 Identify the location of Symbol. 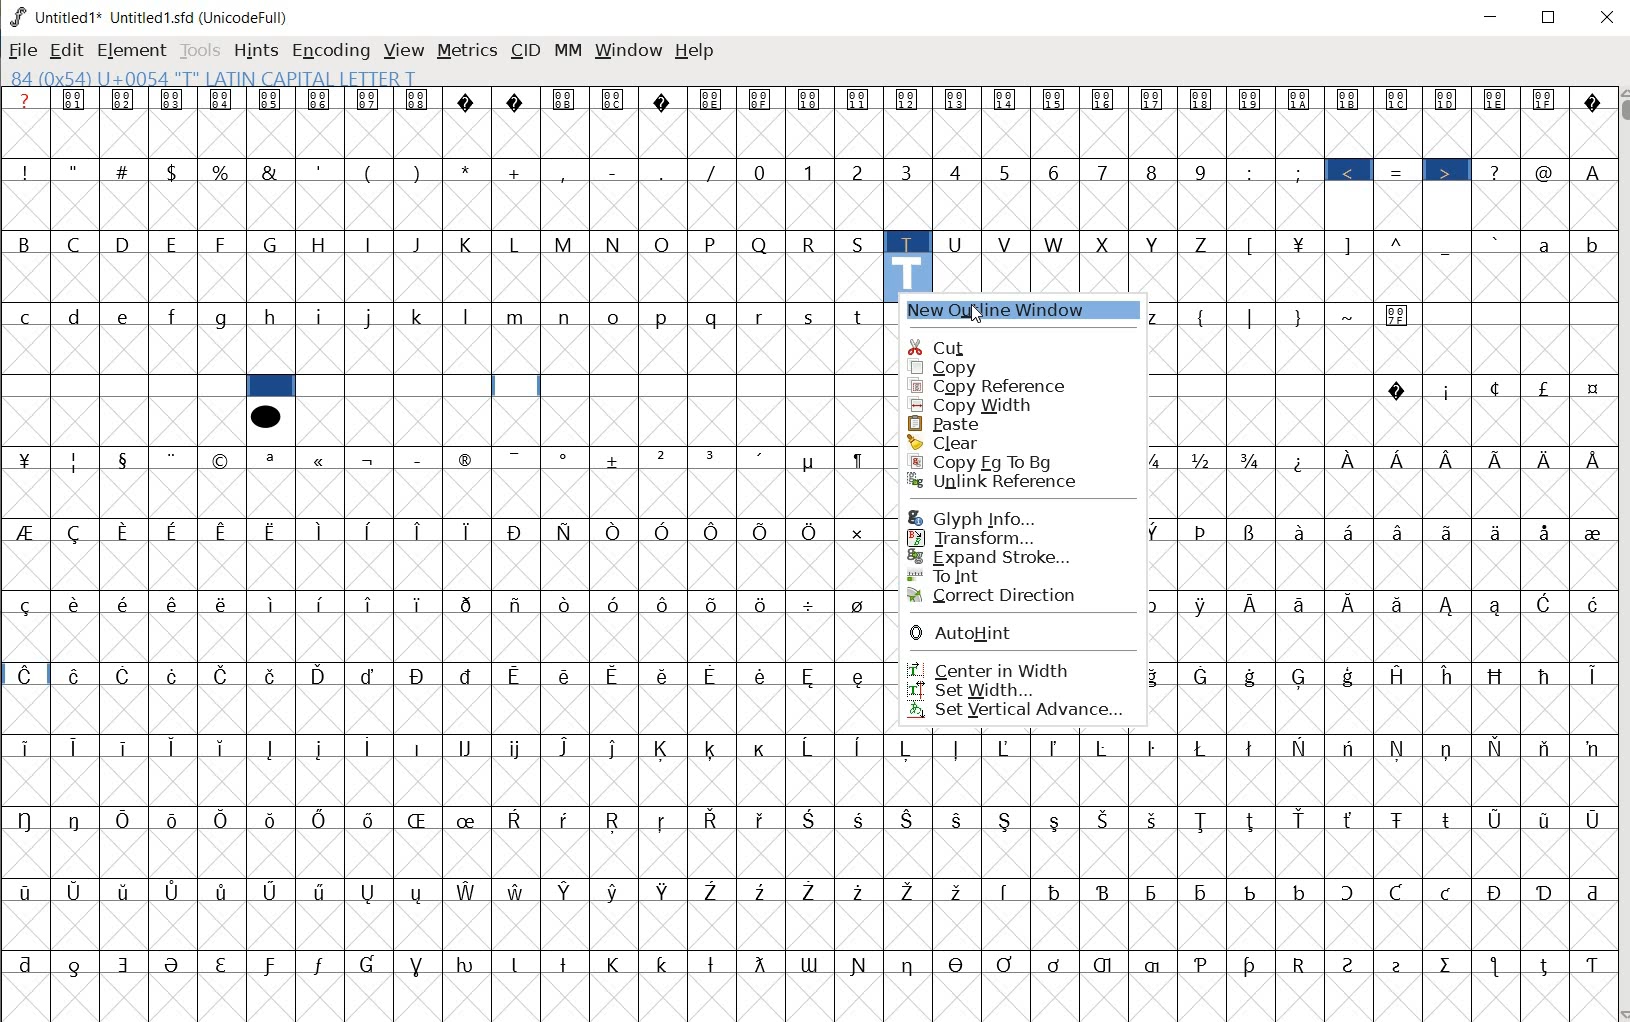
(1447, 390).